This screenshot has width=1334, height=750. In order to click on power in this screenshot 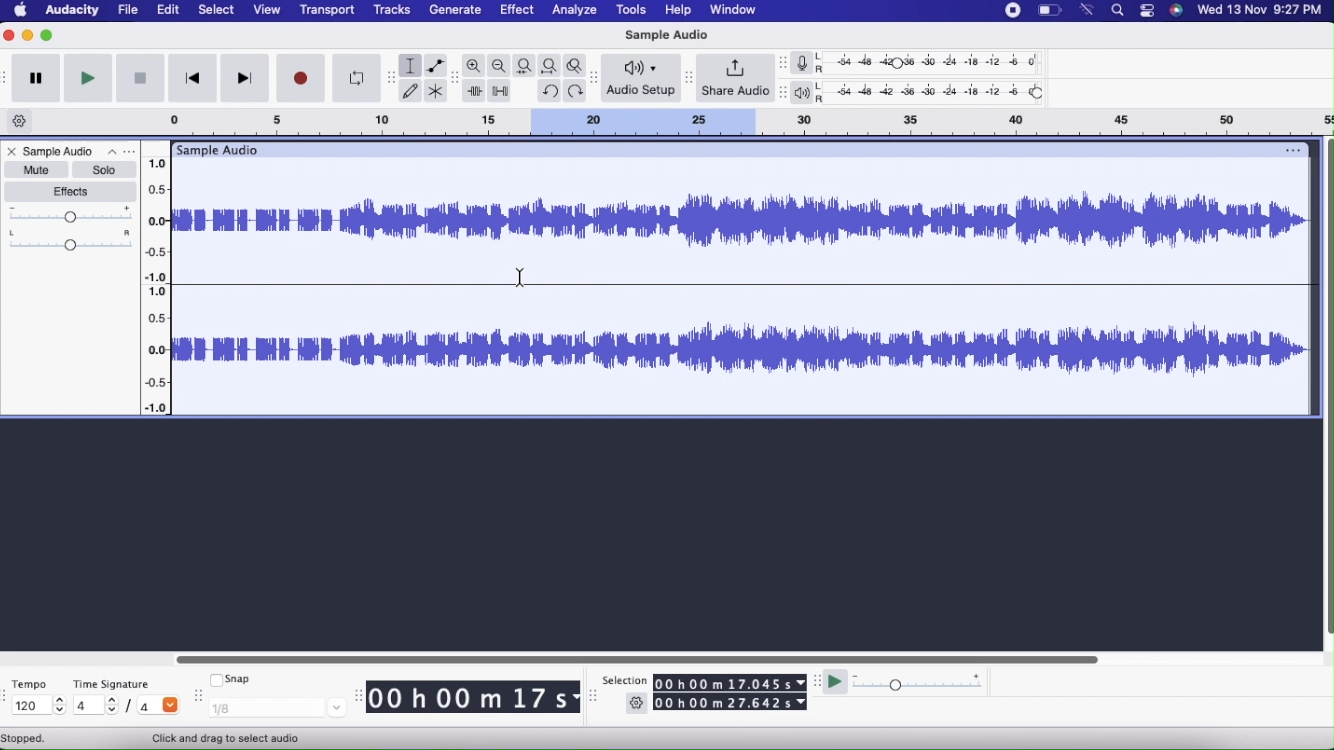, I will do `click(1050, 9)`.